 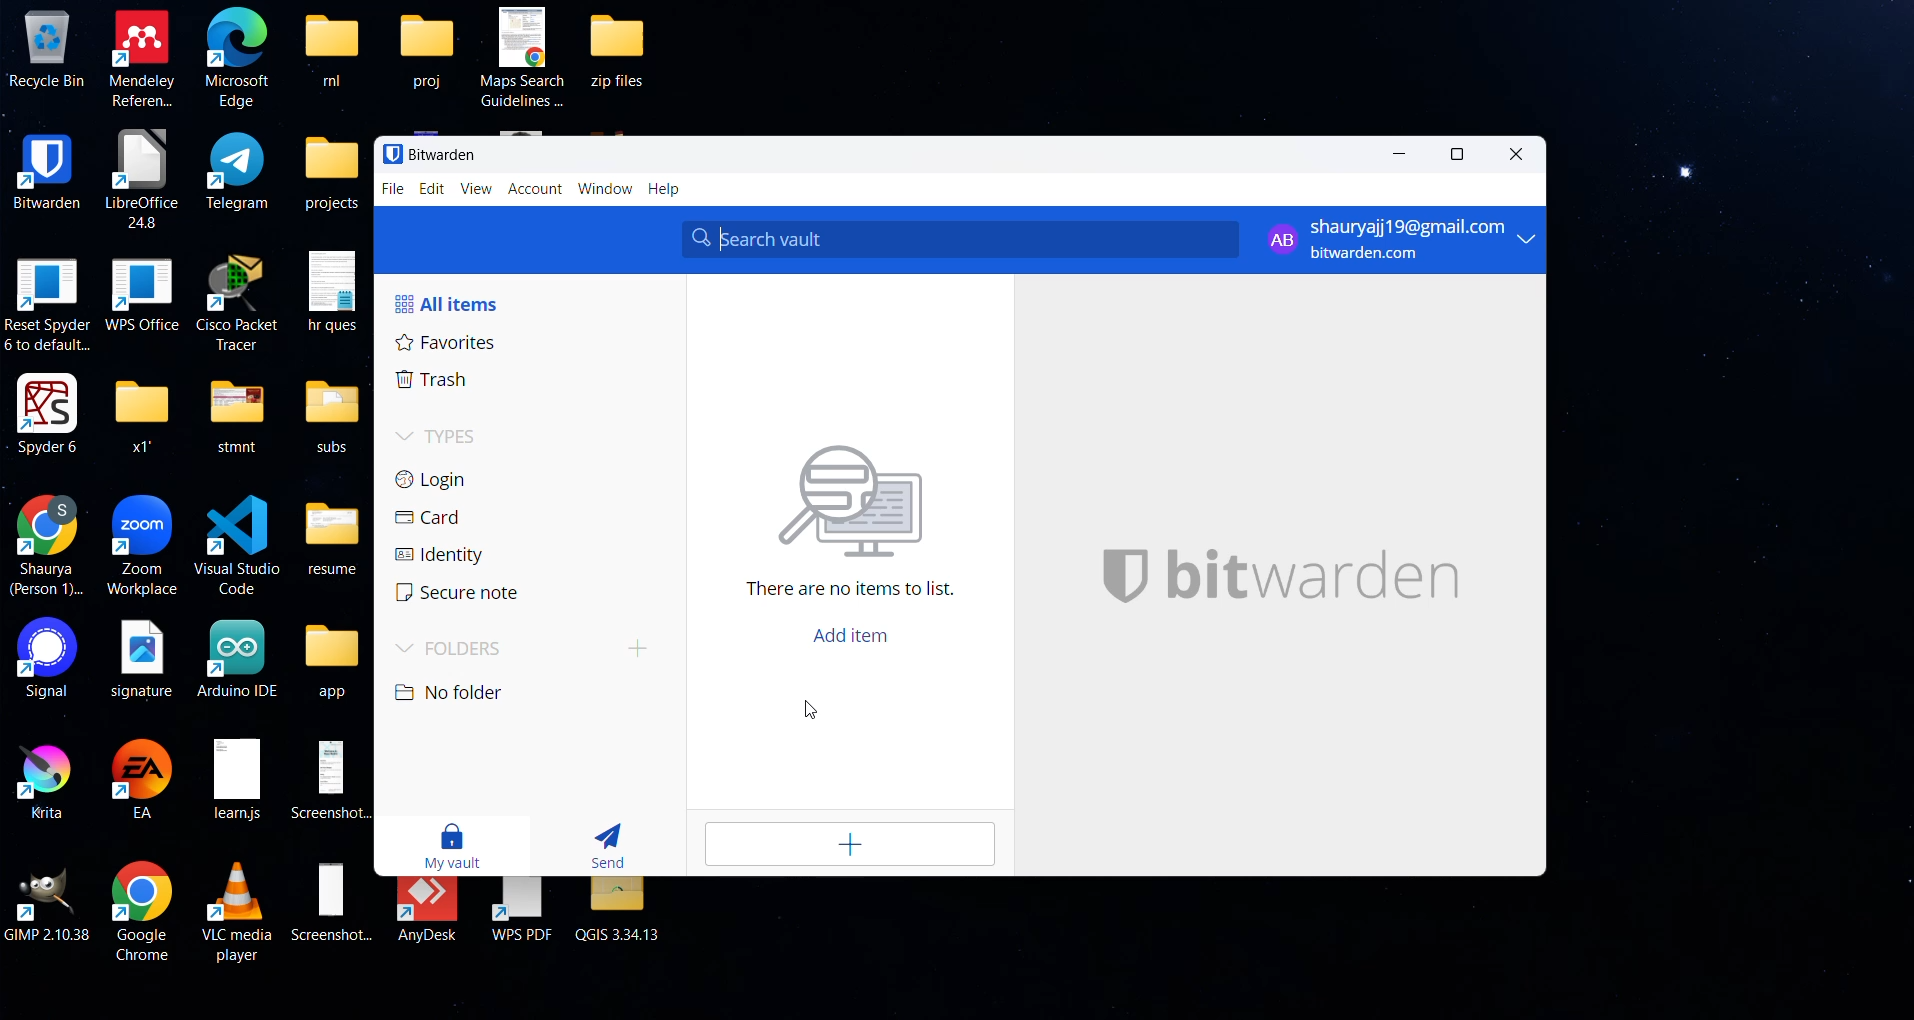 What do you see at coordinates (144, 546) in the screenshot?
I see `Zoom Workplace` at bounding box center [144, 546].